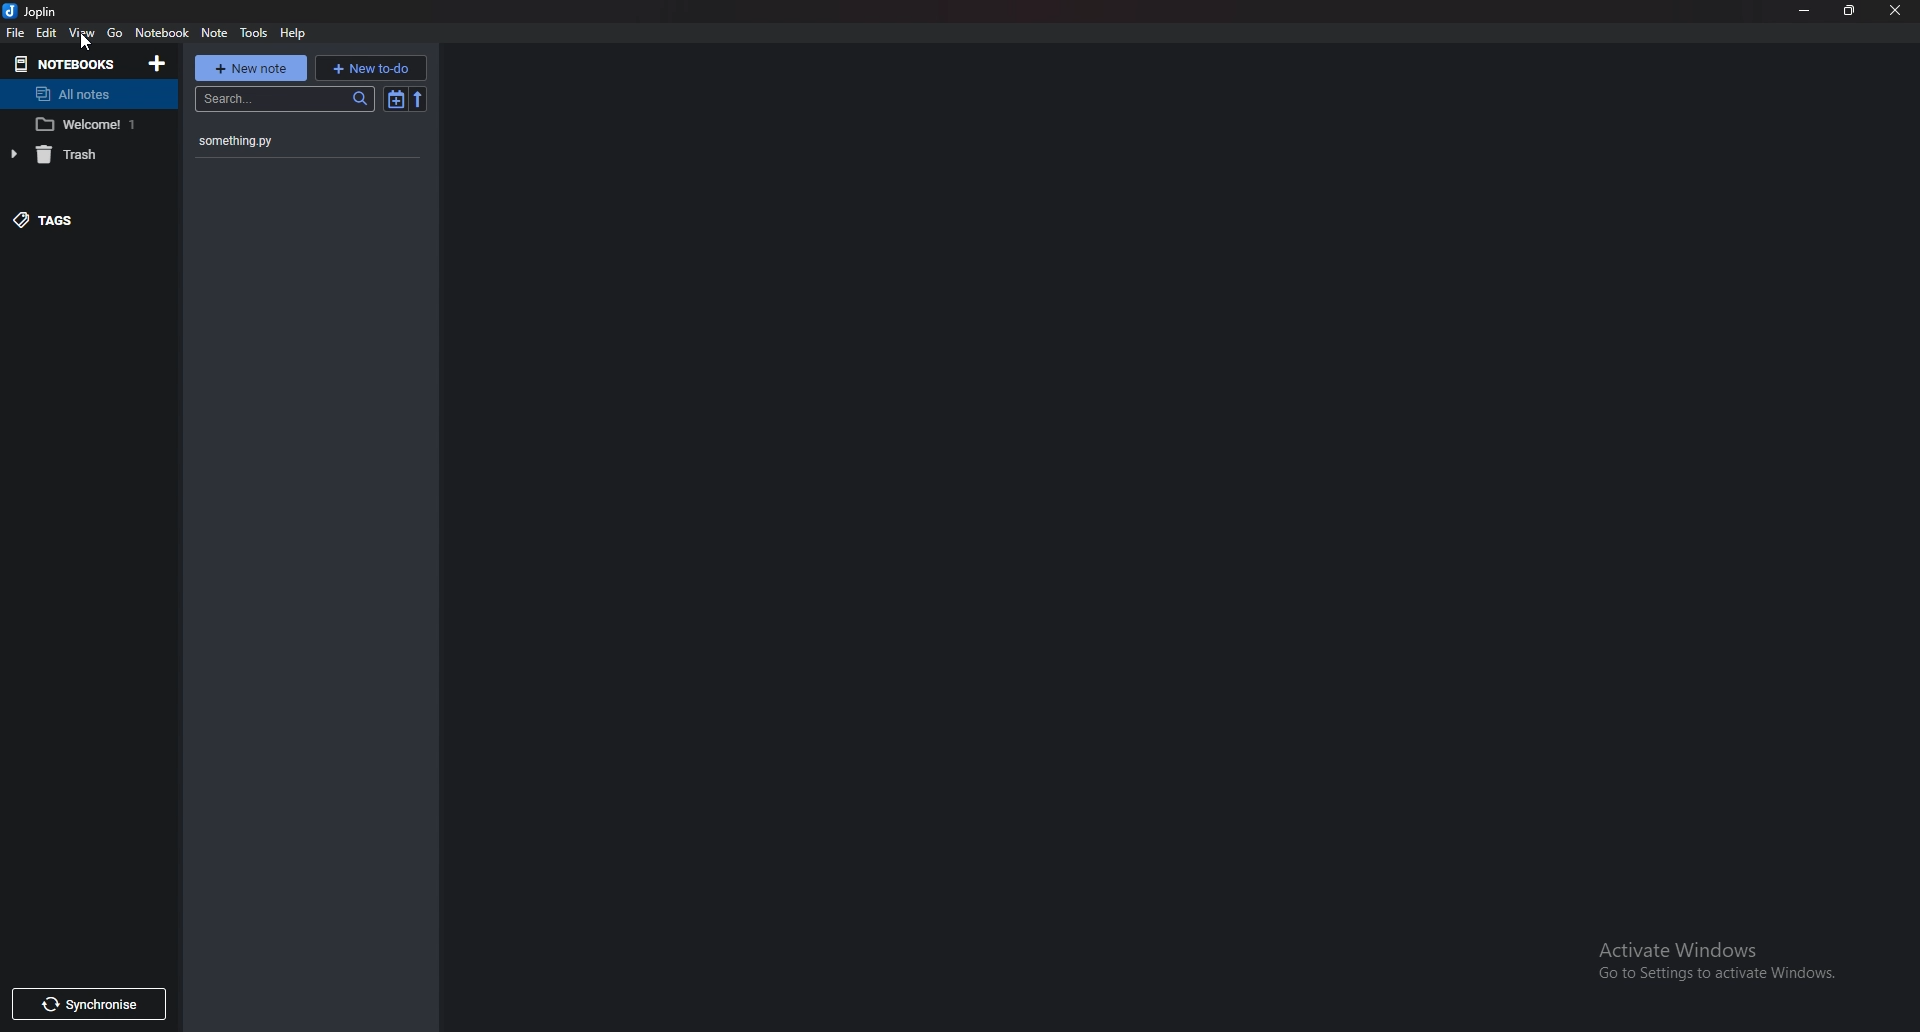 This screenshot has width=1920, height=1032. What do you see at coordinates (79, 154) in the screenshot?
I see `Trash` at bounding box center [79, 154].